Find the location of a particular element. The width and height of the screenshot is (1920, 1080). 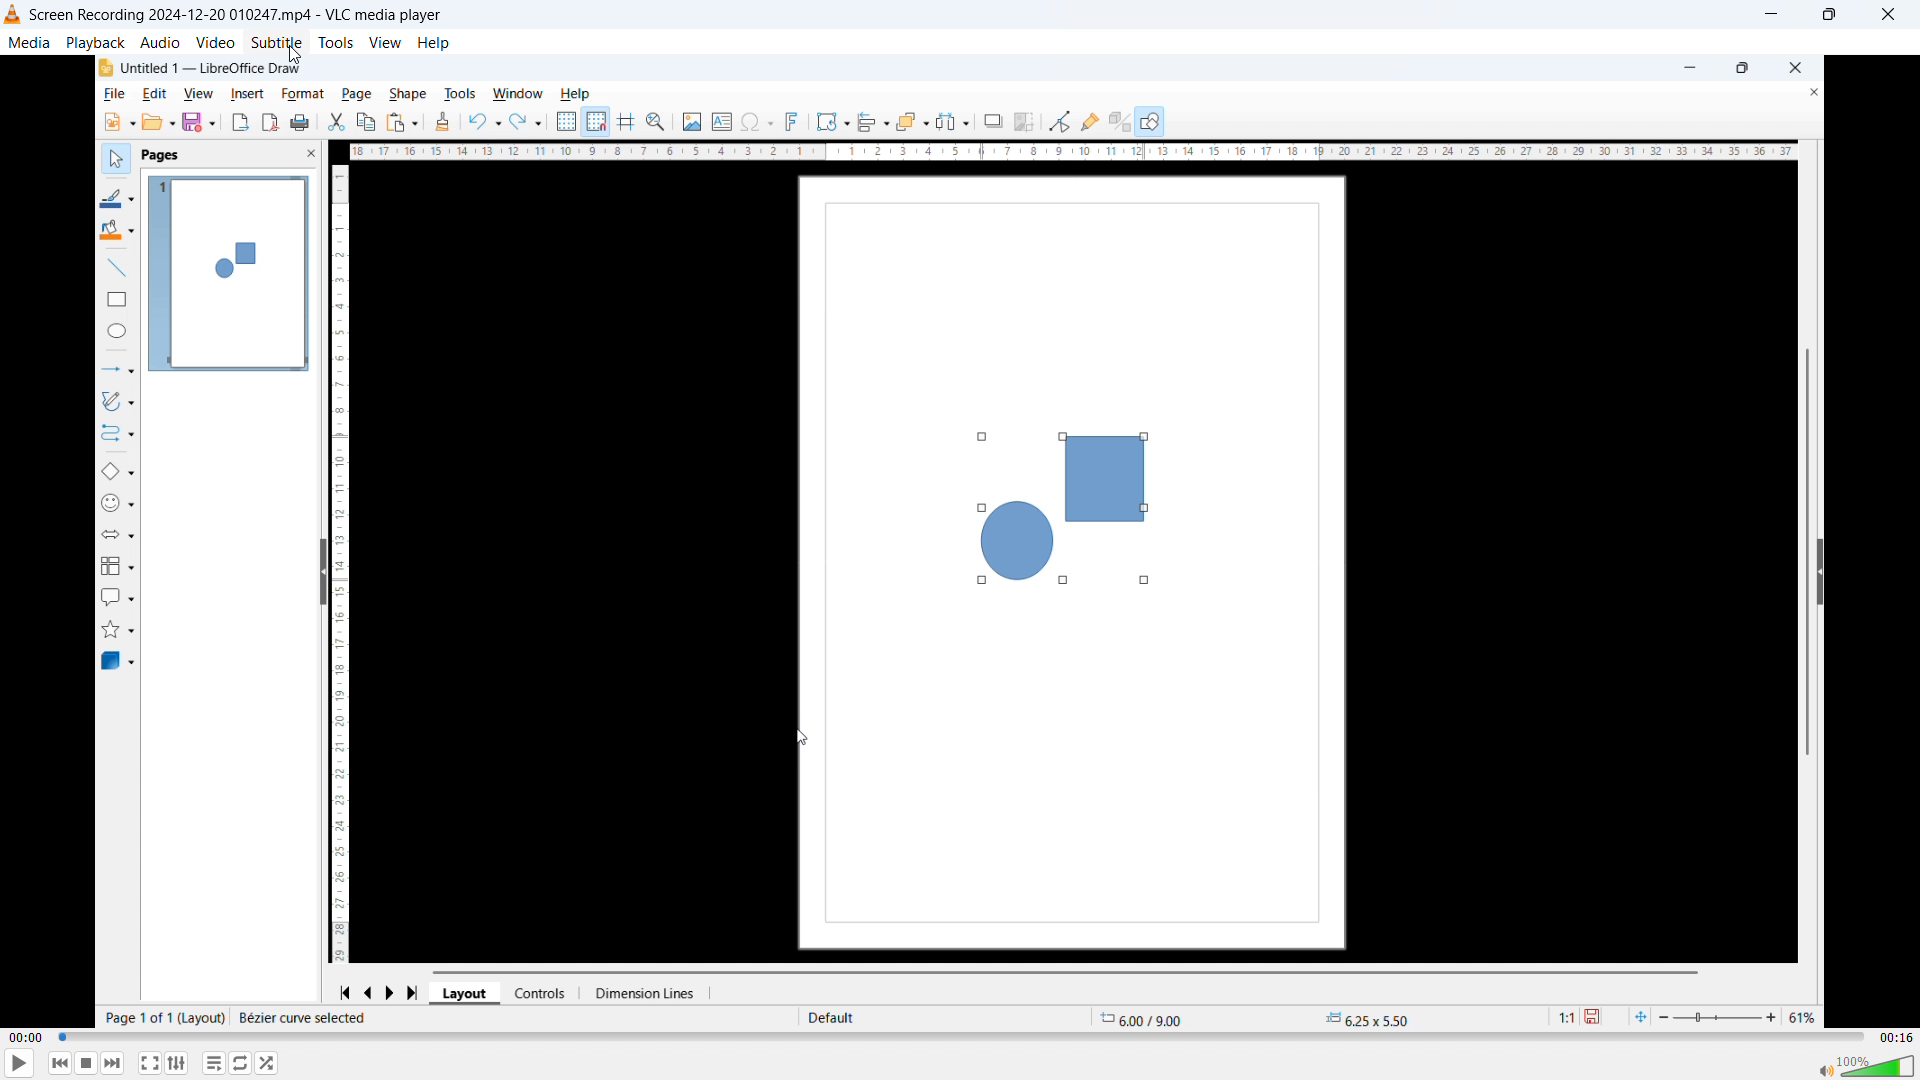

untitled1- libre office draw is located at coordinates (220, 66).